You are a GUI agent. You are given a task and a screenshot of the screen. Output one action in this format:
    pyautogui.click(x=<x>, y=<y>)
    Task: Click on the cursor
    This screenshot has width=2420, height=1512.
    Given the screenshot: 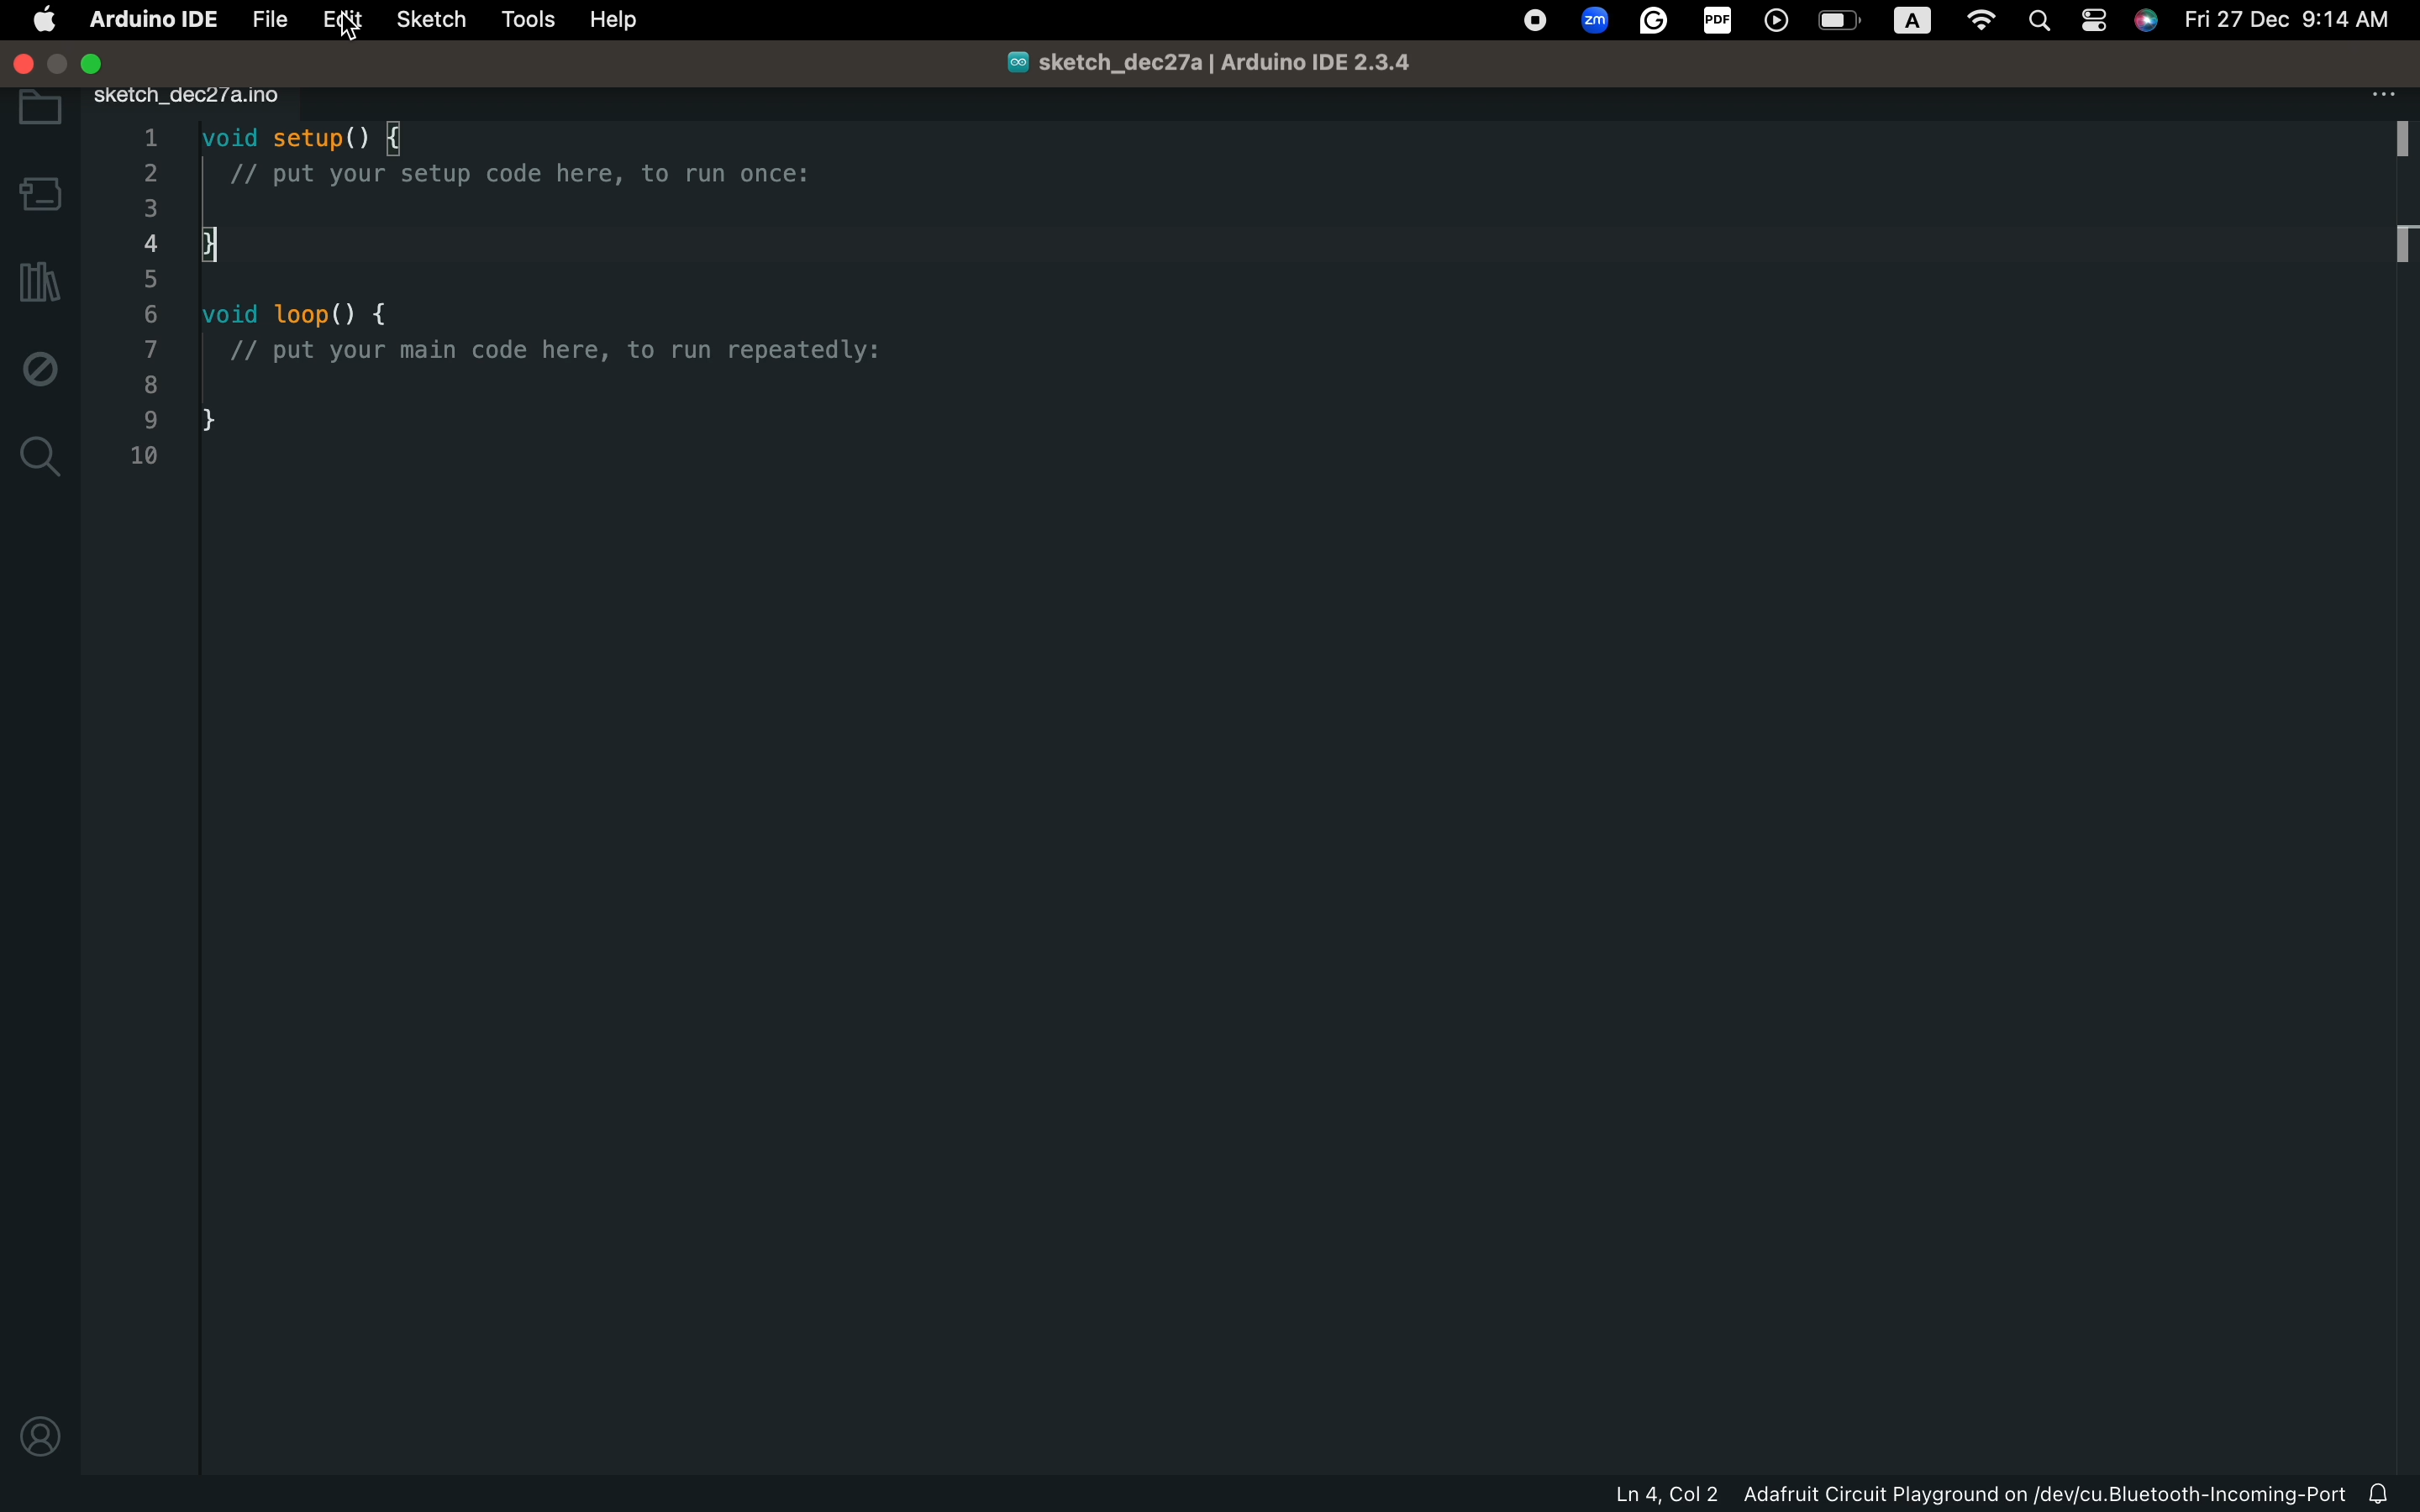 What is the action you would take?
    pyautogui.click(x=348, y=29)
    